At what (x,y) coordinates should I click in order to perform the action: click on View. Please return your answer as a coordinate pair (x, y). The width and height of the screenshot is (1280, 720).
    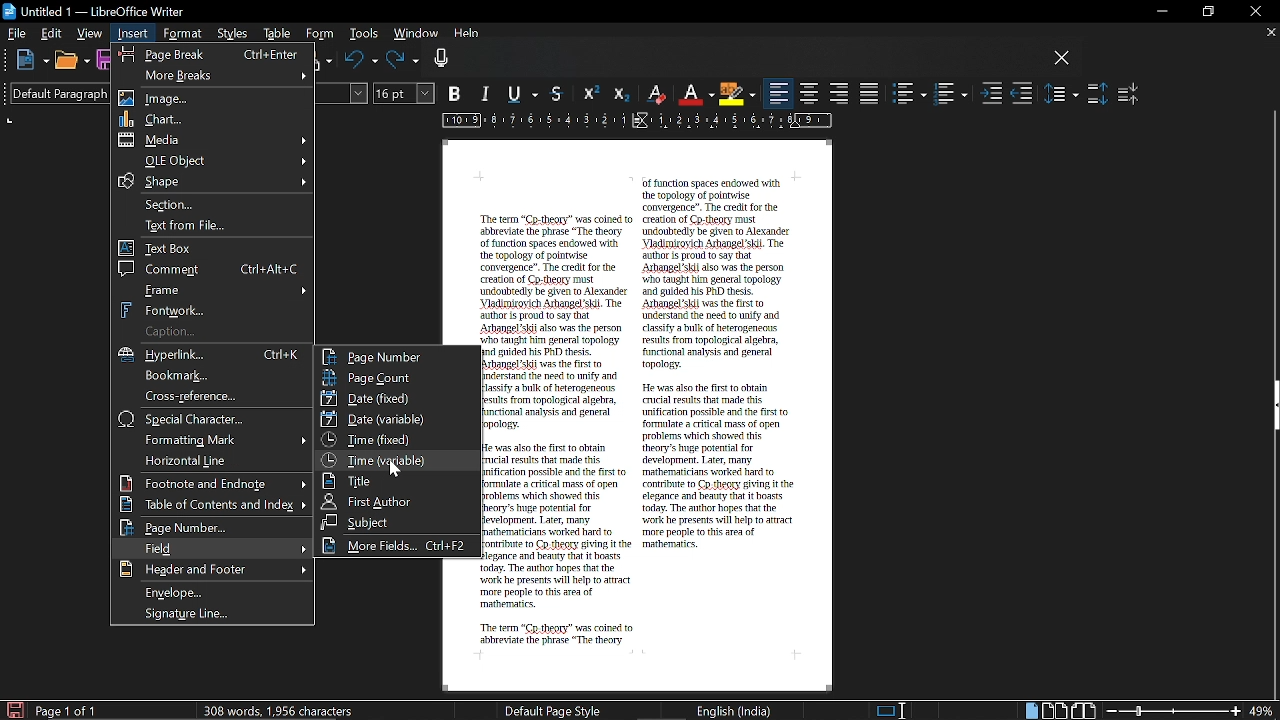
    Looking at the image, I should click on (90, 32).